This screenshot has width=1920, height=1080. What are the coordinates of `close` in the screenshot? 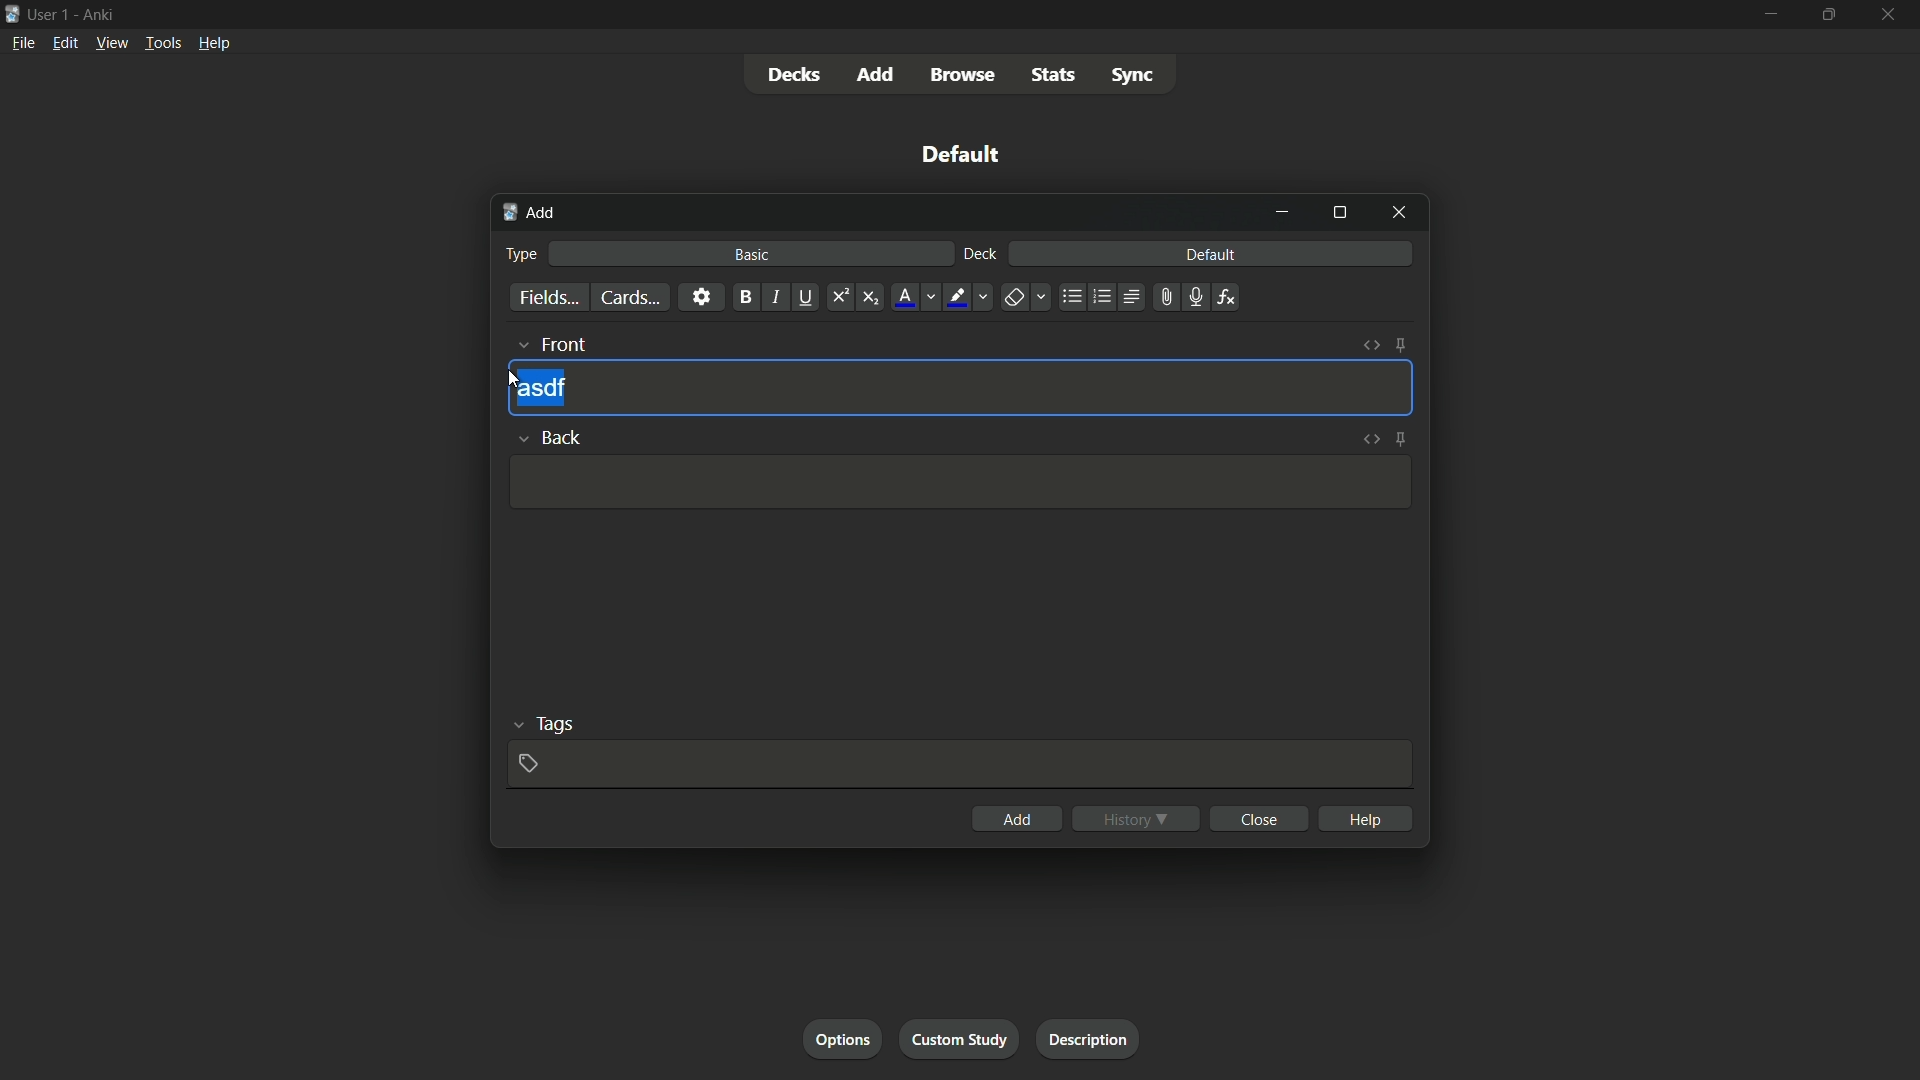 It's located at (1886, 14).